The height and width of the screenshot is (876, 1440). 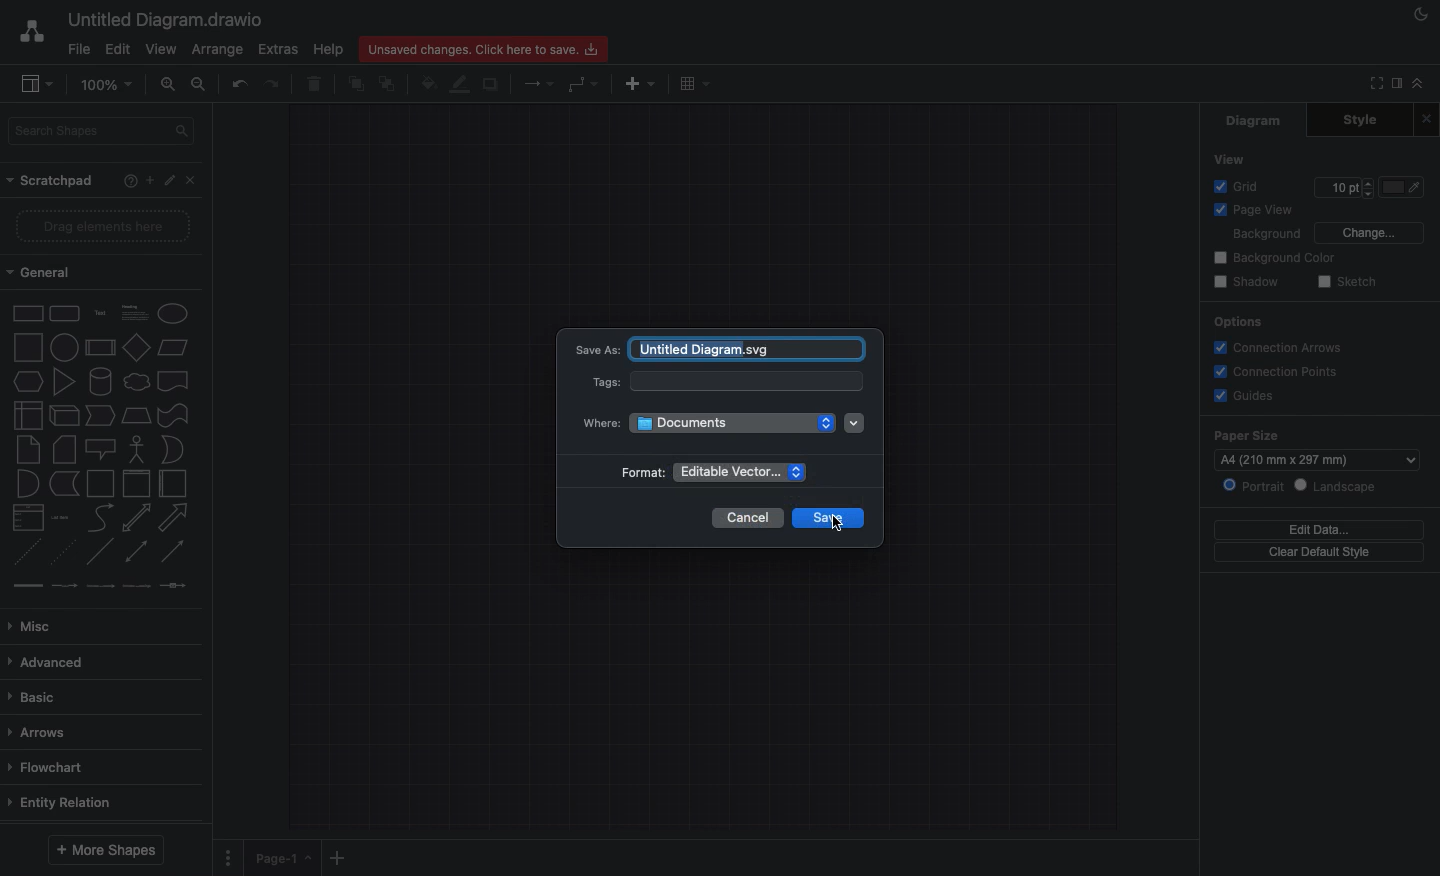 What do you see at coordinates (115, 50) in the screenshot?
I see `Edit` at bounding box center [115, 50].